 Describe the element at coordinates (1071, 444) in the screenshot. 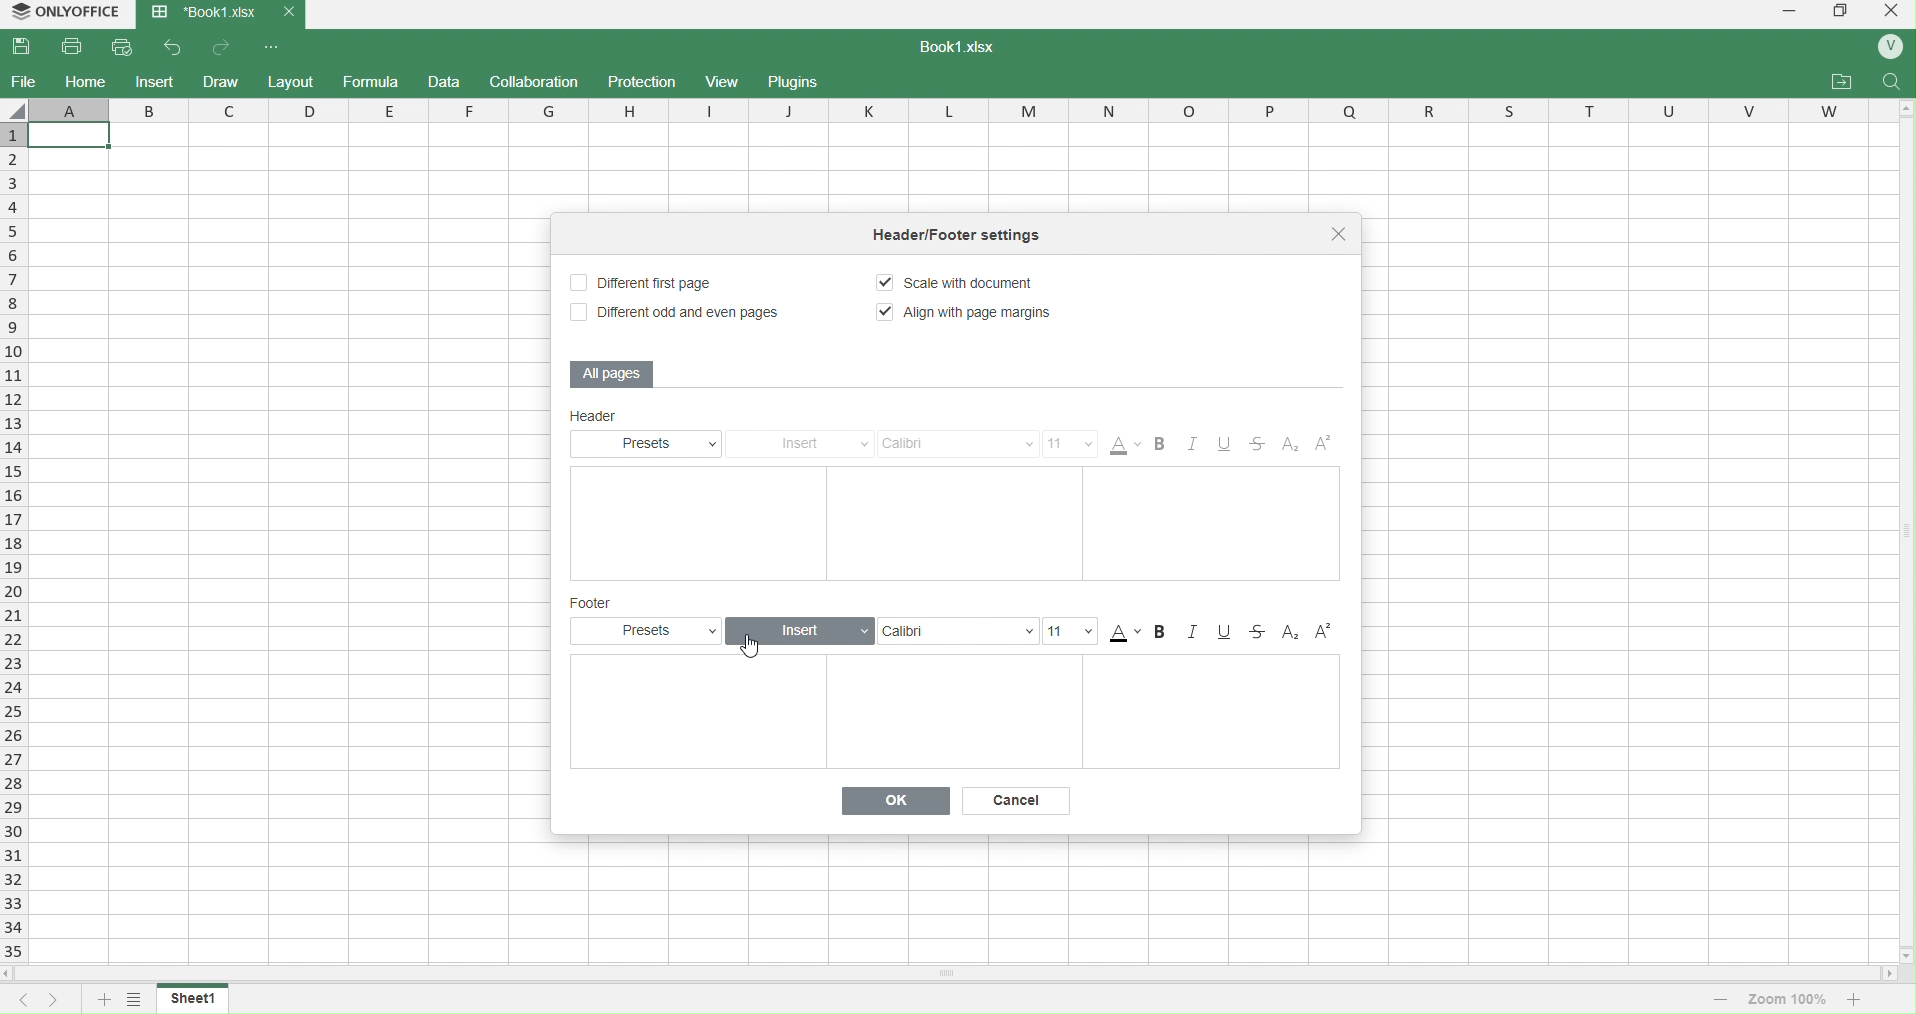

I see `Size` at that location.